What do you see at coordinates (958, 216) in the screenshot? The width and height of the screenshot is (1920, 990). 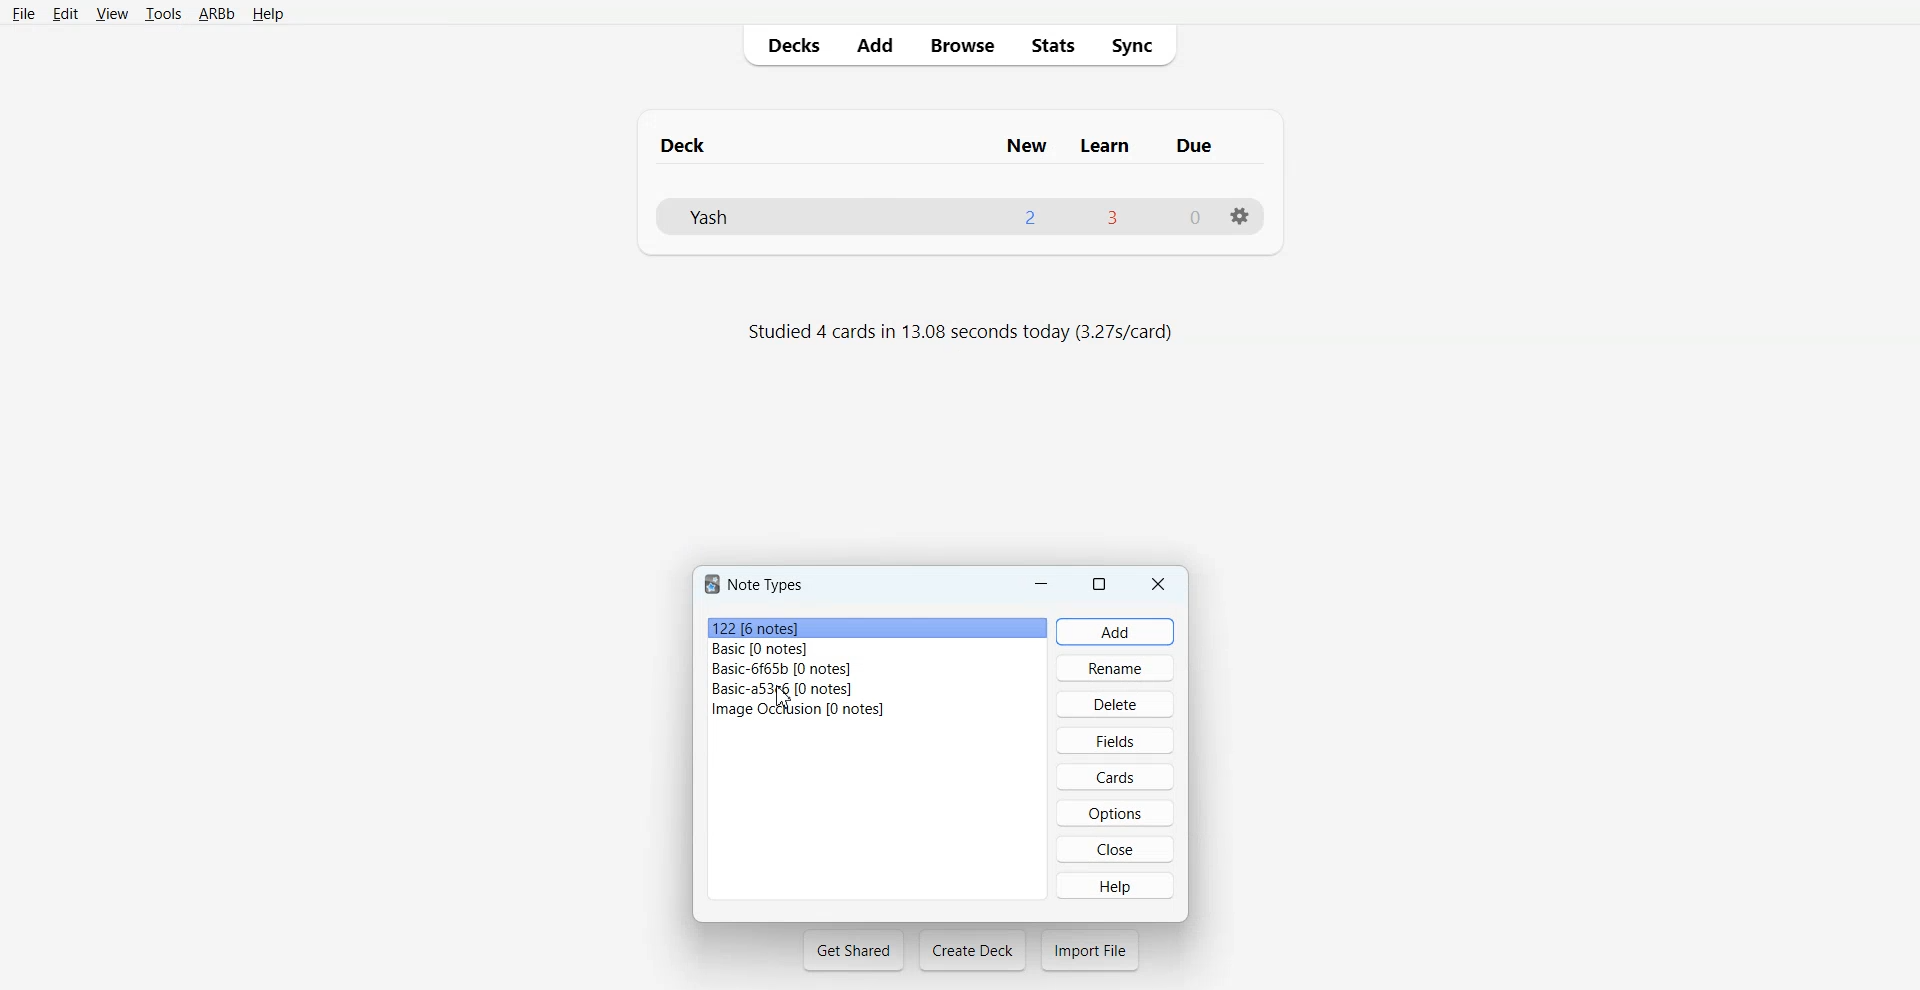 I see `Deck File Yash ` at bounding box center [958, 216].